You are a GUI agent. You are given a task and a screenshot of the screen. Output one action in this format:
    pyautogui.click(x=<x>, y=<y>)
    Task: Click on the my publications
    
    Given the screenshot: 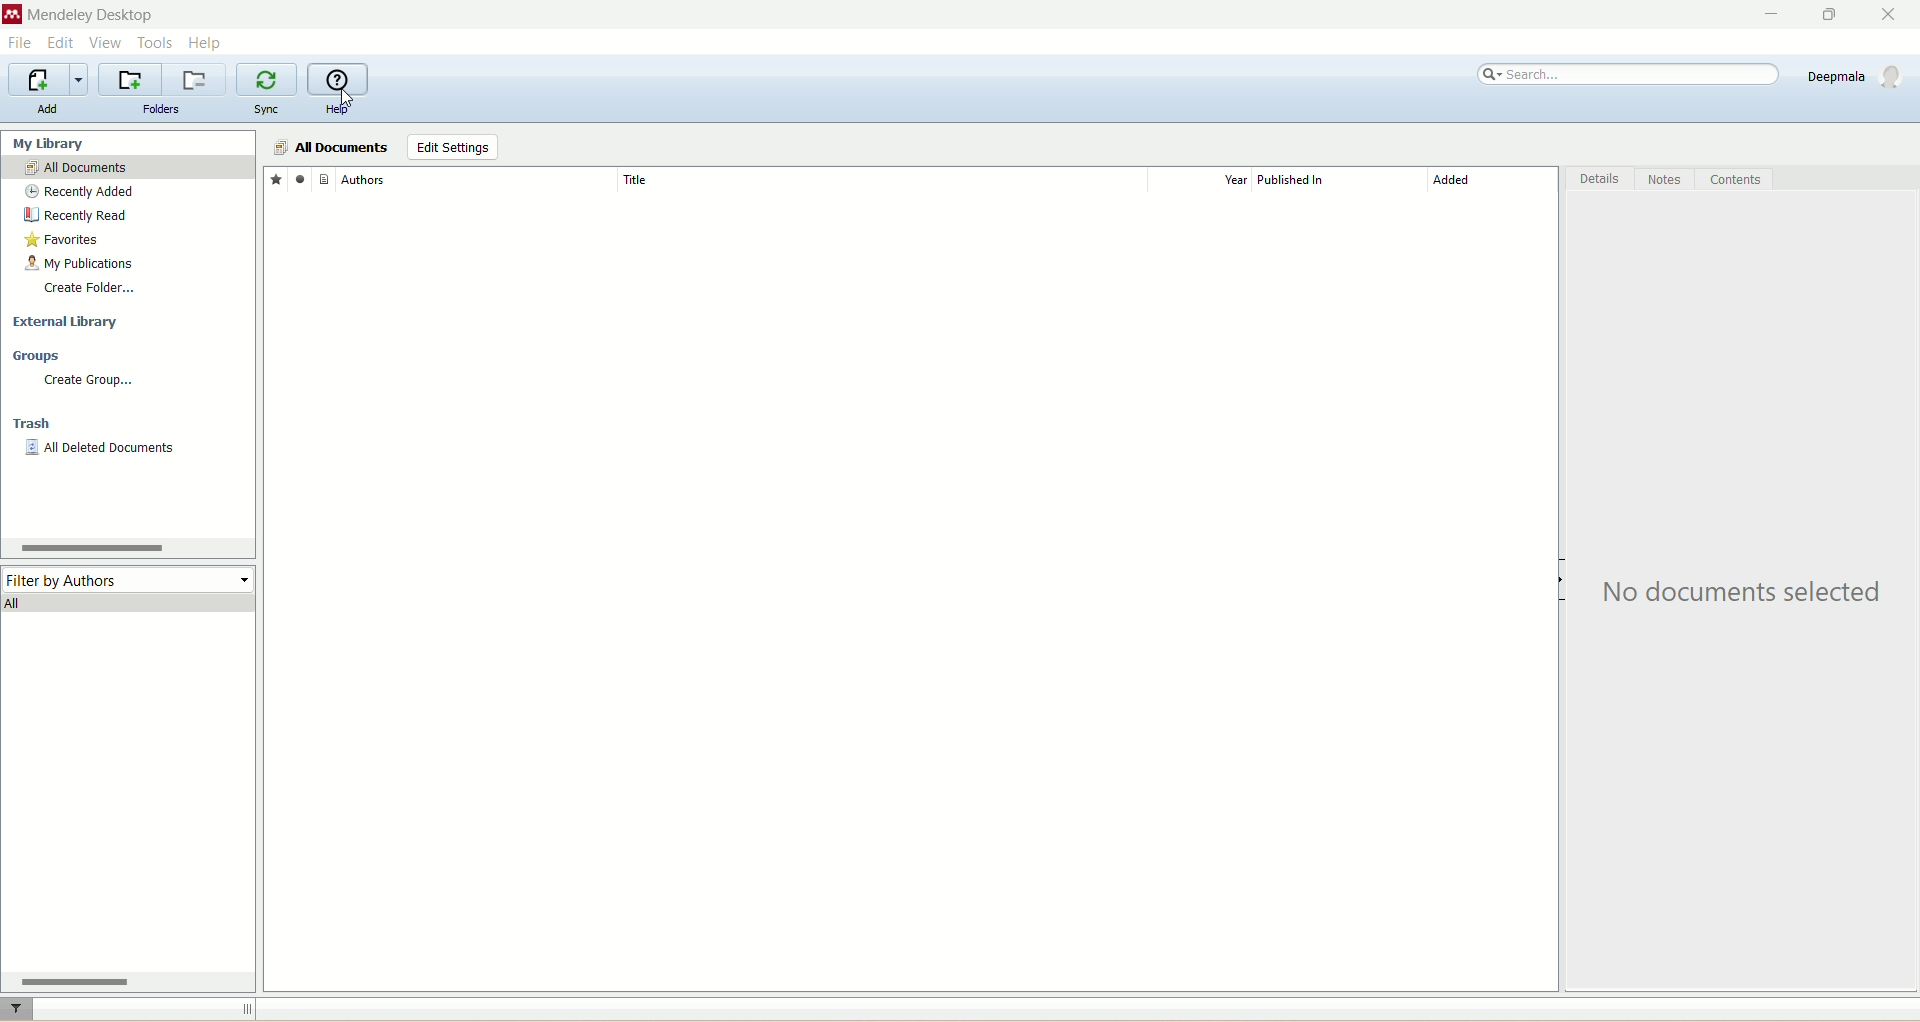 What is the action you would take?
    pyautogui.click(x=75, y=265)
    